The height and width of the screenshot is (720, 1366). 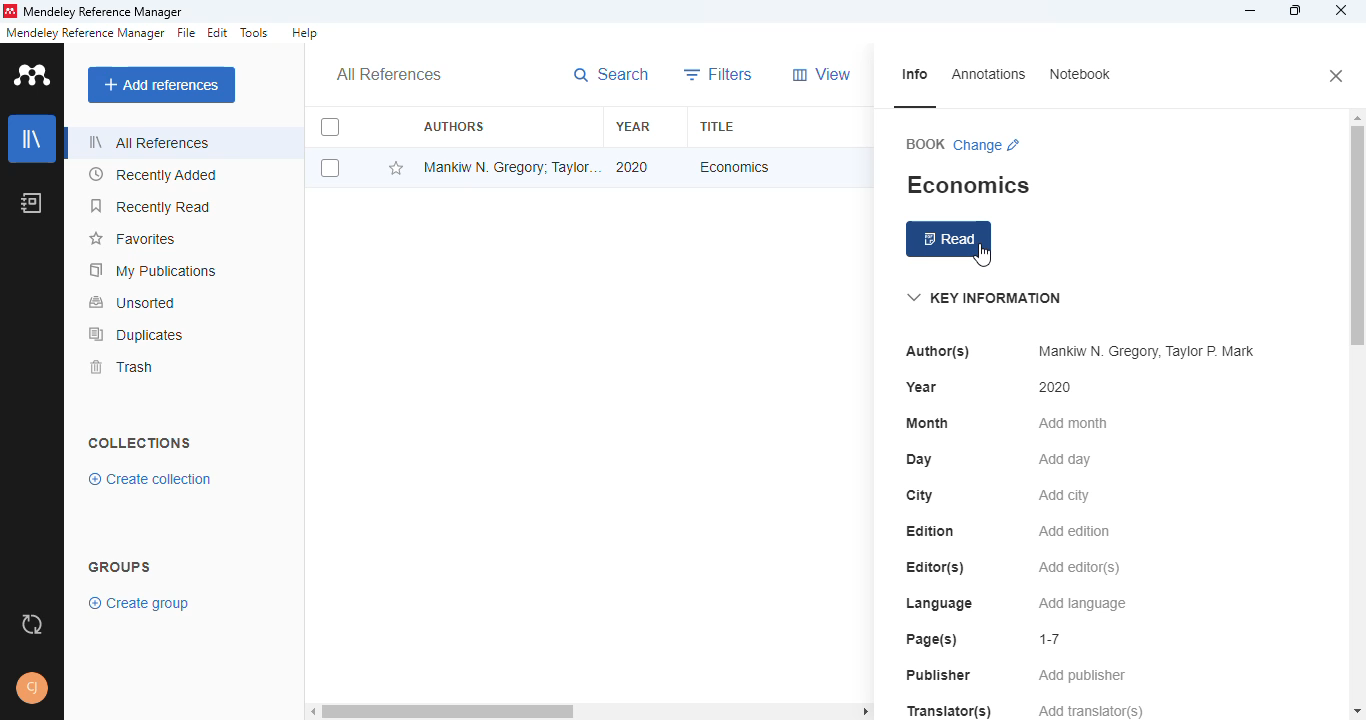 I want to click on duplicates, so click(x=136, y=335).